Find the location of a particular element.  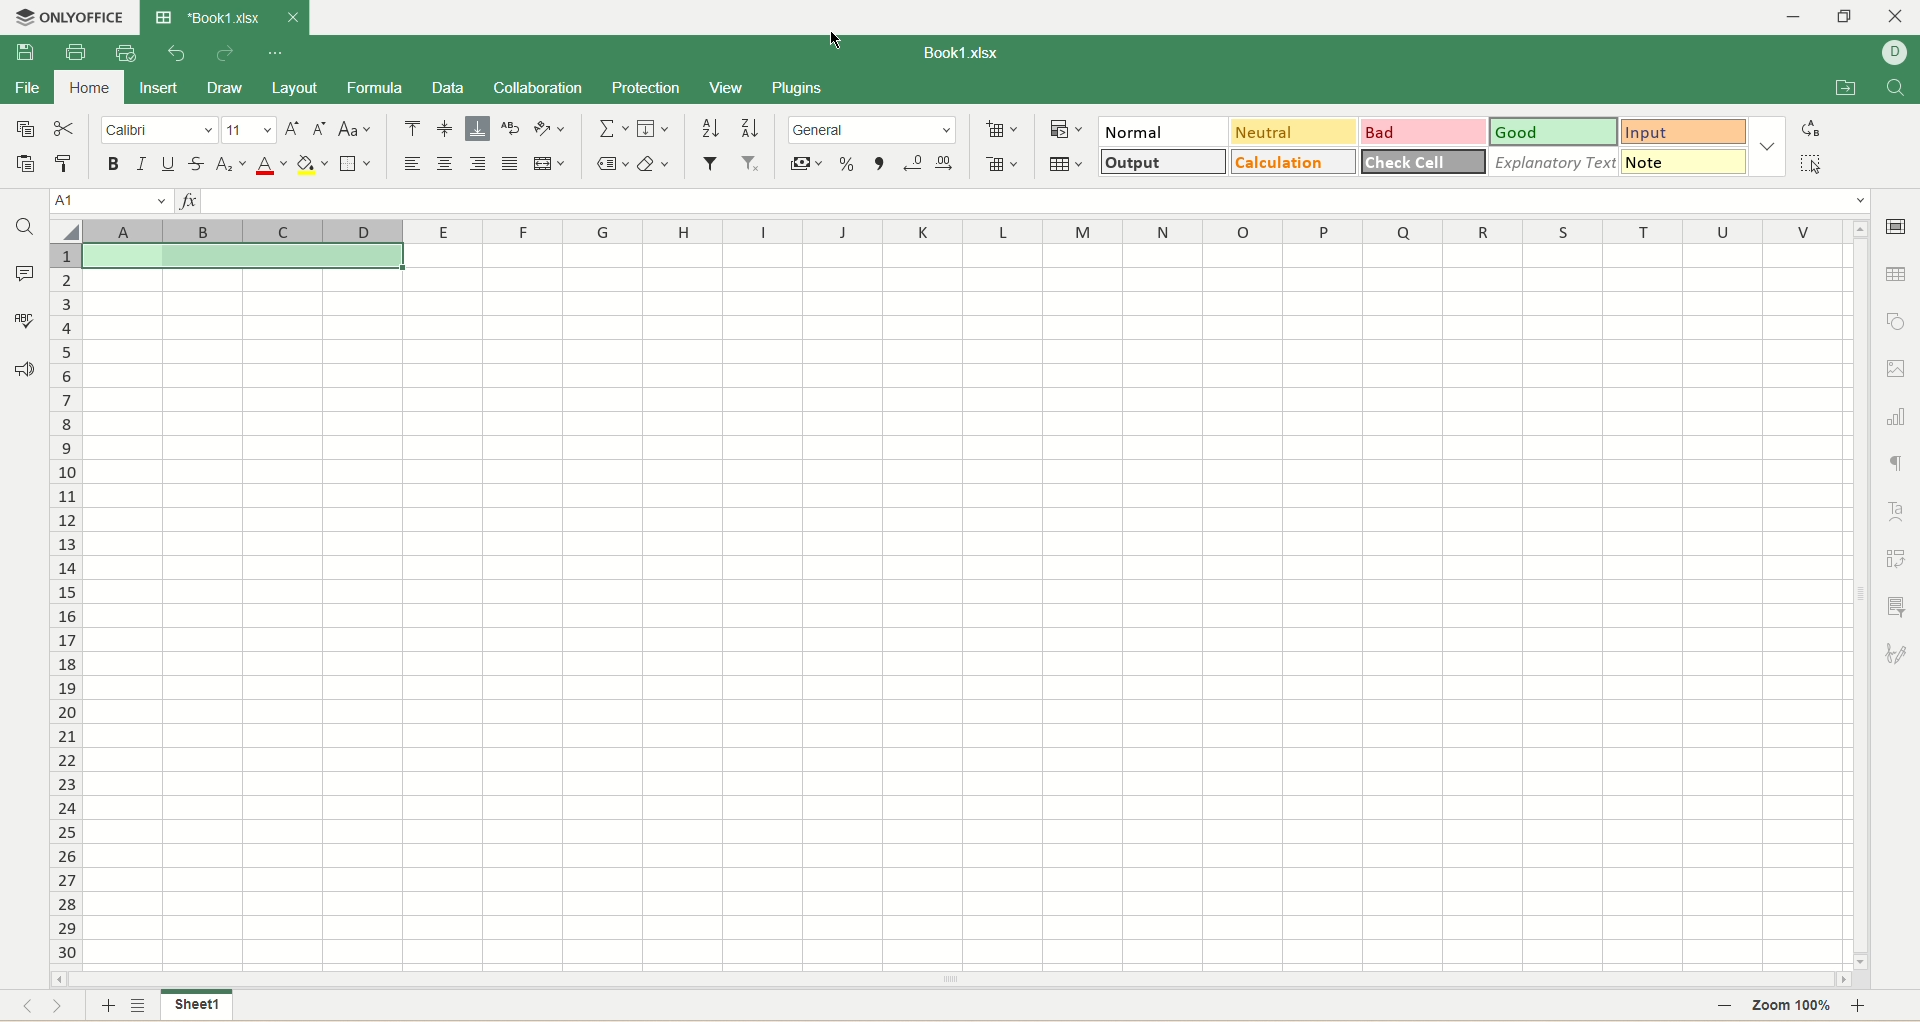

increase decimal is located at coordinates (944, 162).